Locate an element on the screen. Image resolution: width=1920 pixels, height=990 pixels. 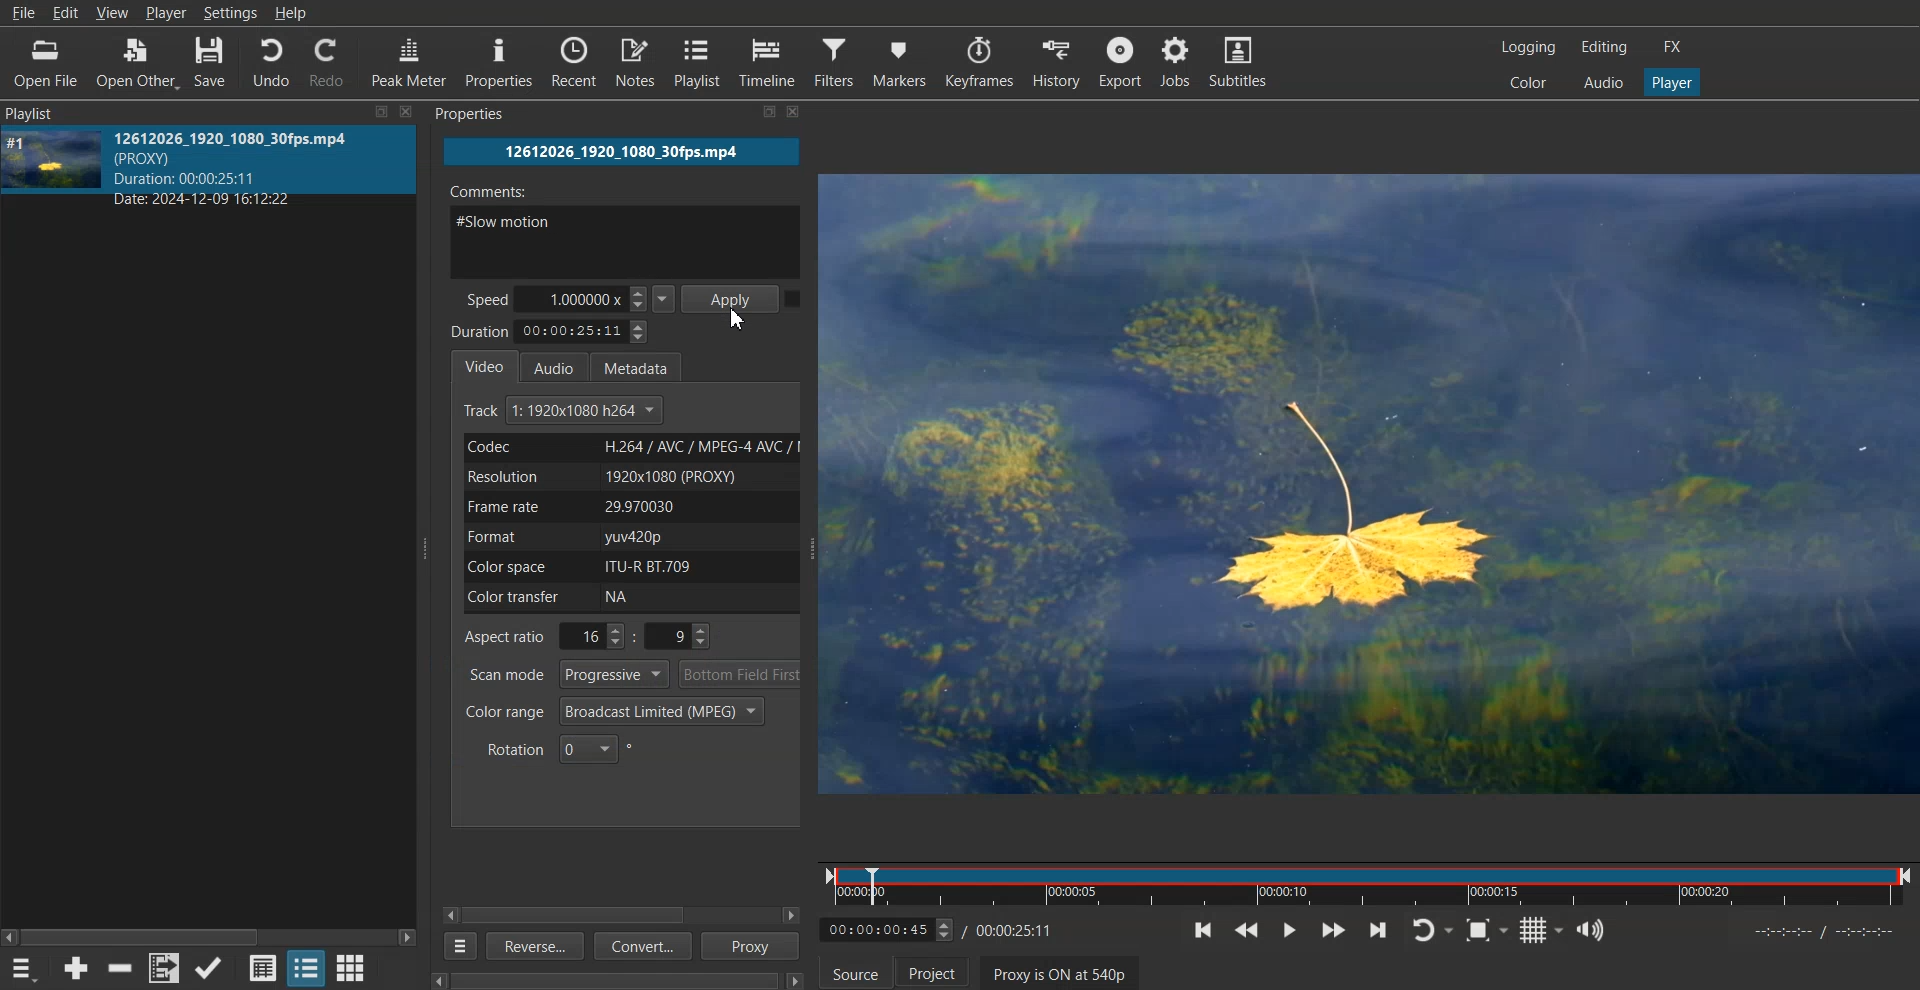
Markers is located at coordinates (900, 61).